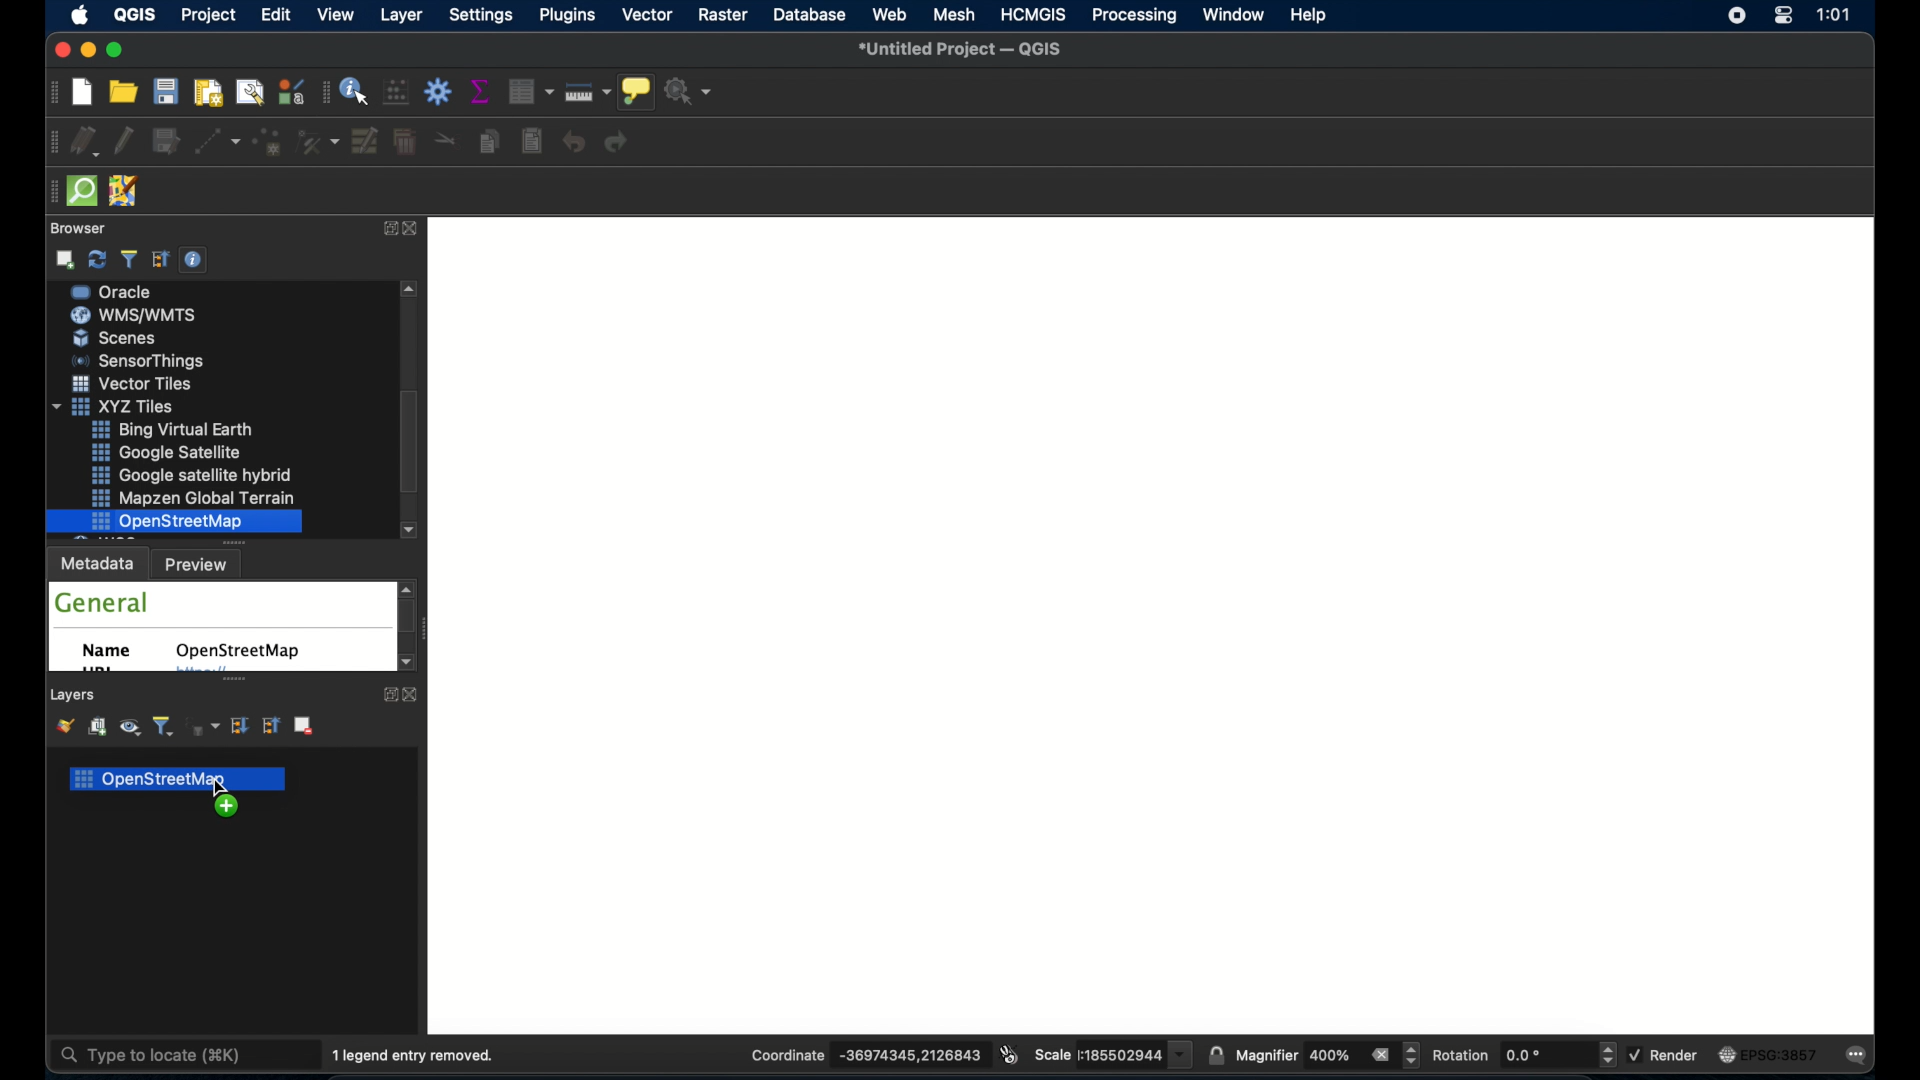  I want to click on lock scale, so click(1217, 1053).